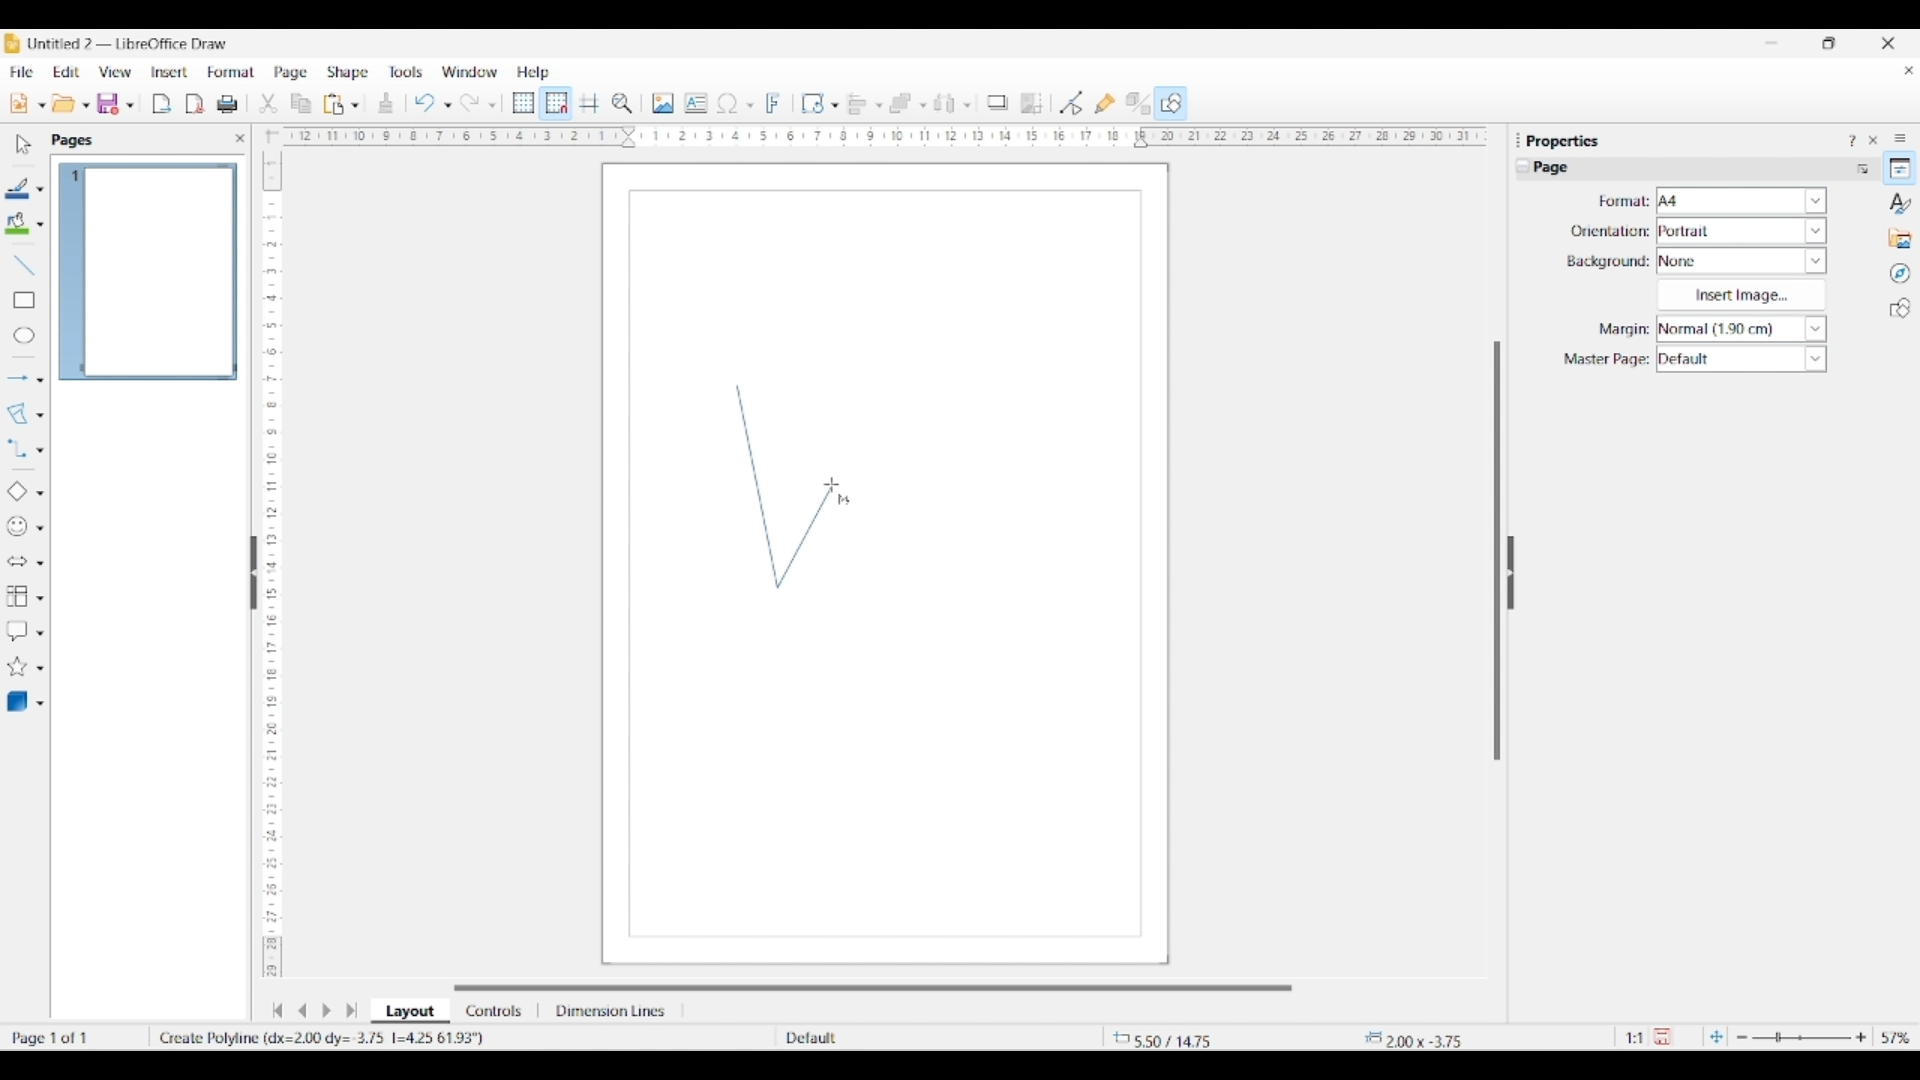 This screenshot has height=1080, width=1920. I want to click on Insert, so click(170, 72).